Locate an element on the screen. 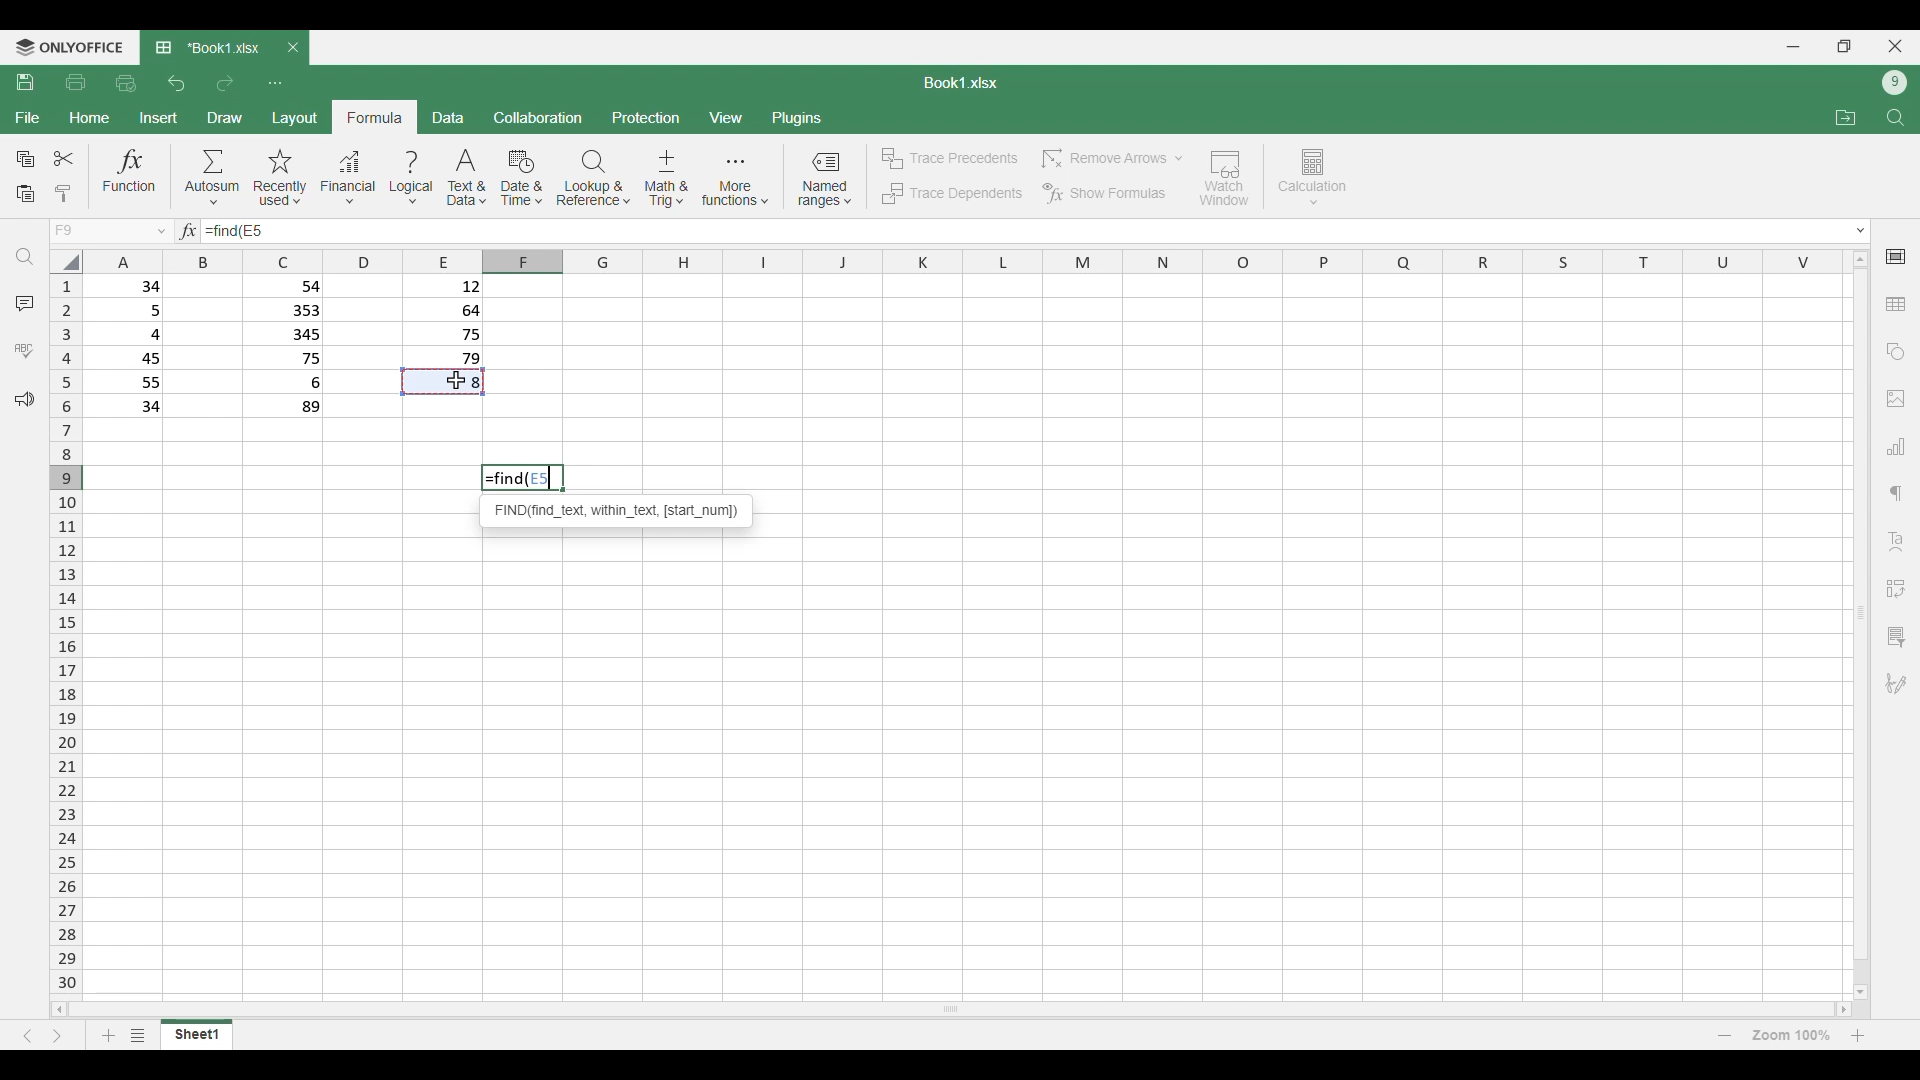 The height and width of the screenshot is (1080, 1920). Draw menu is located at coordinates (224, 118).